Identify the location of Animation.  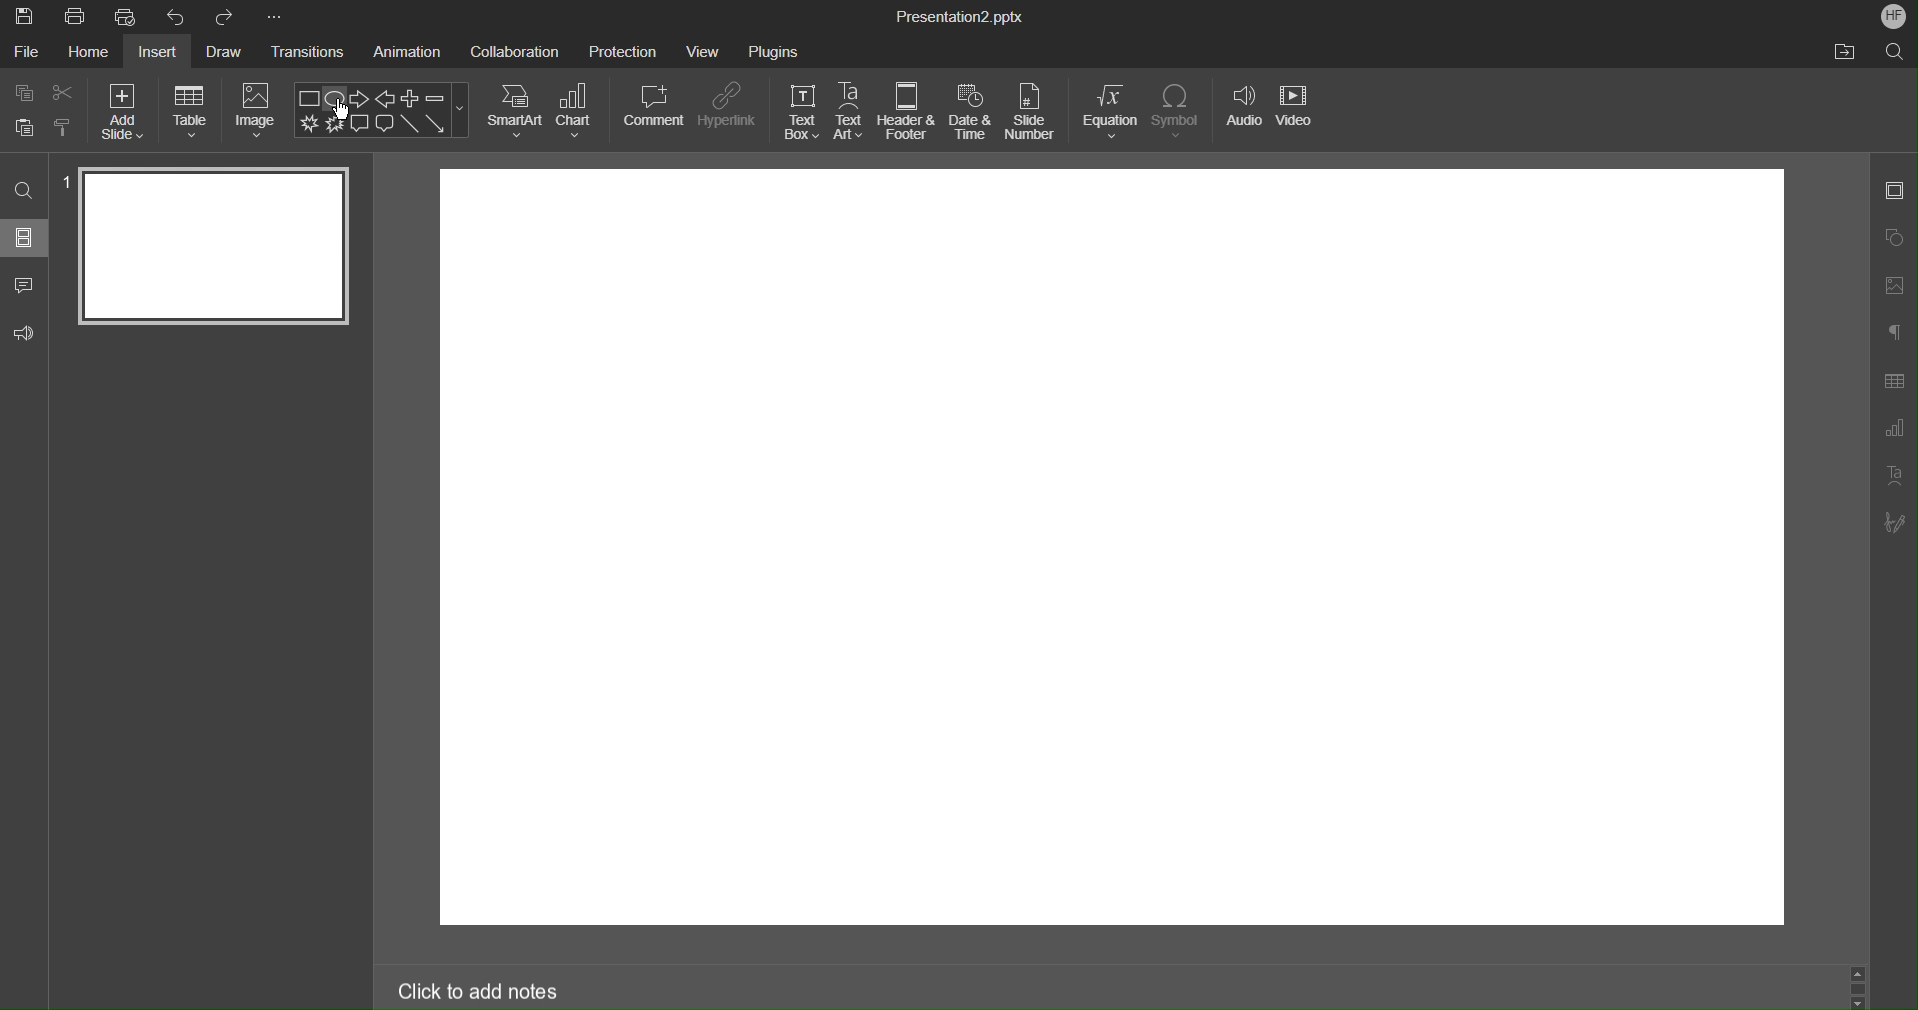
(411, 53).